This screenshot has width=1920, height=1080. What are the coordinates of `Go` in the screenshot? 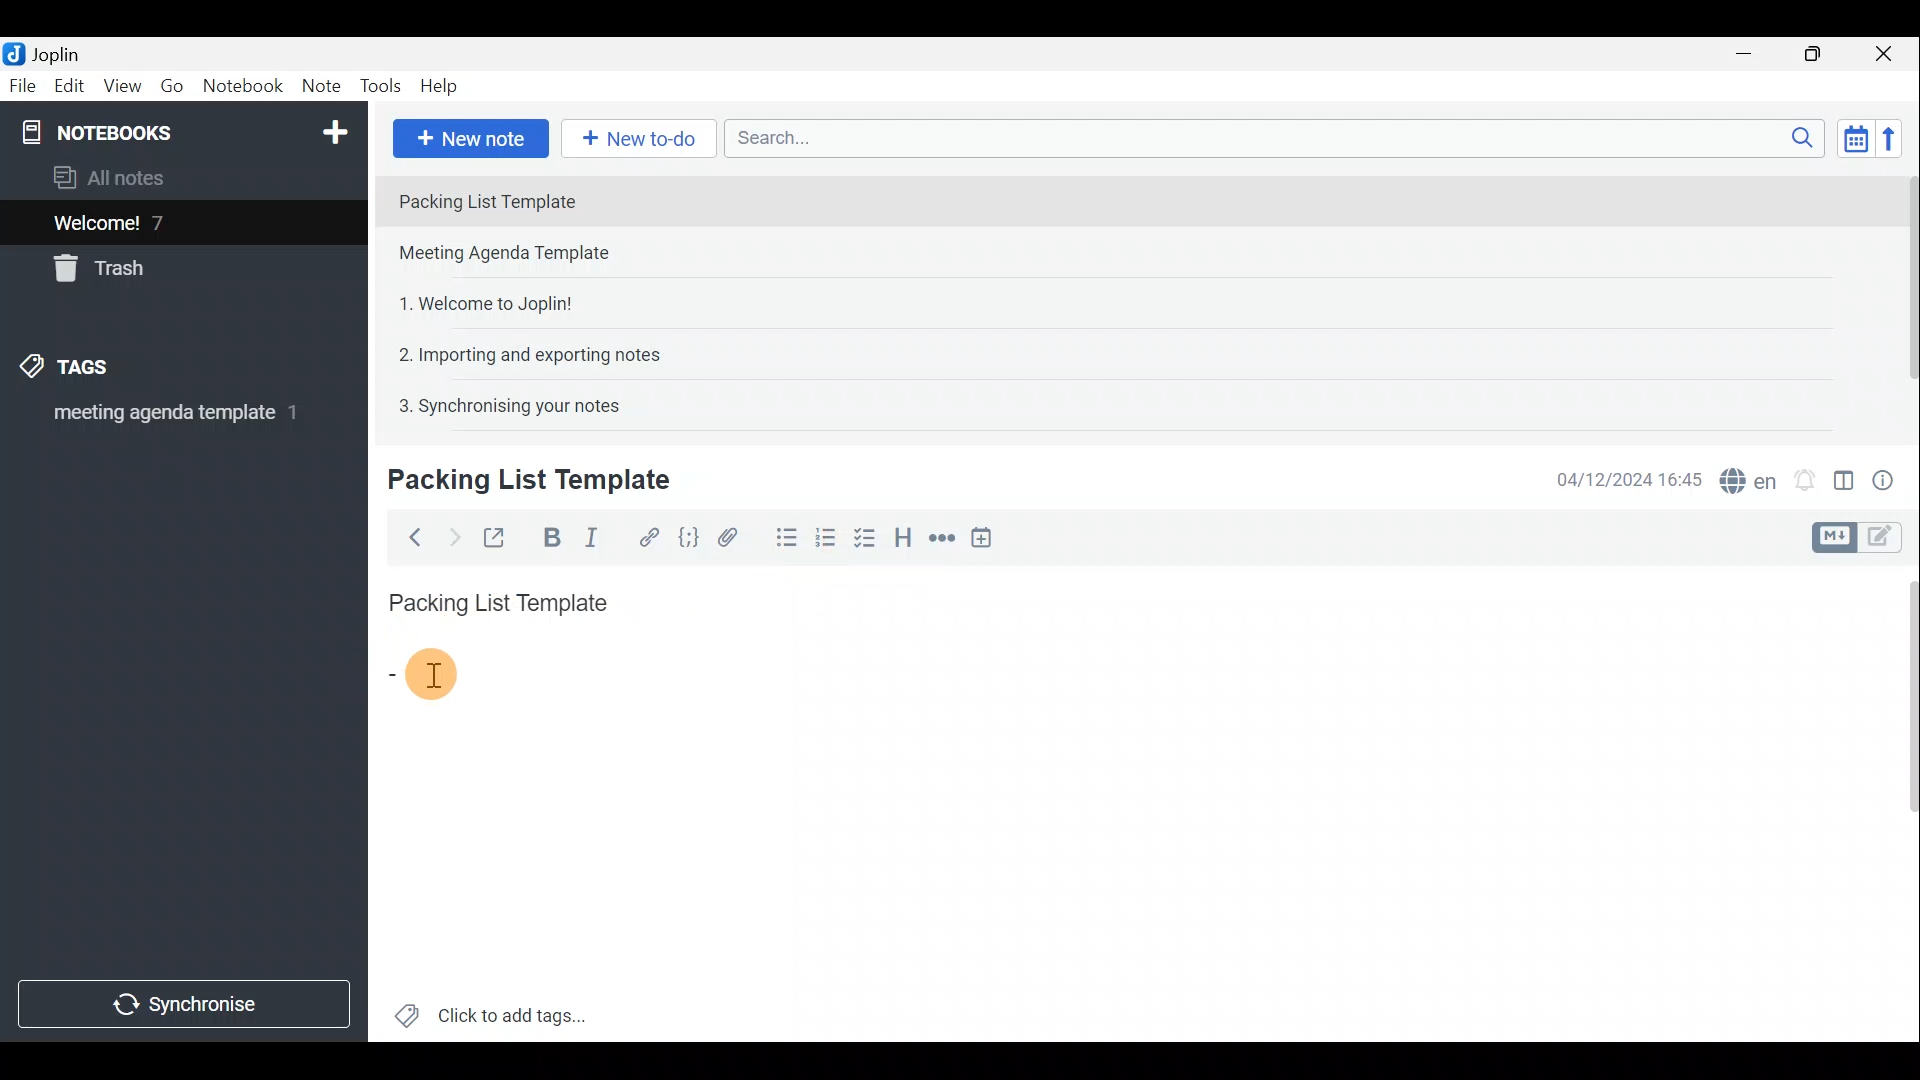 It's located at (173, 86).